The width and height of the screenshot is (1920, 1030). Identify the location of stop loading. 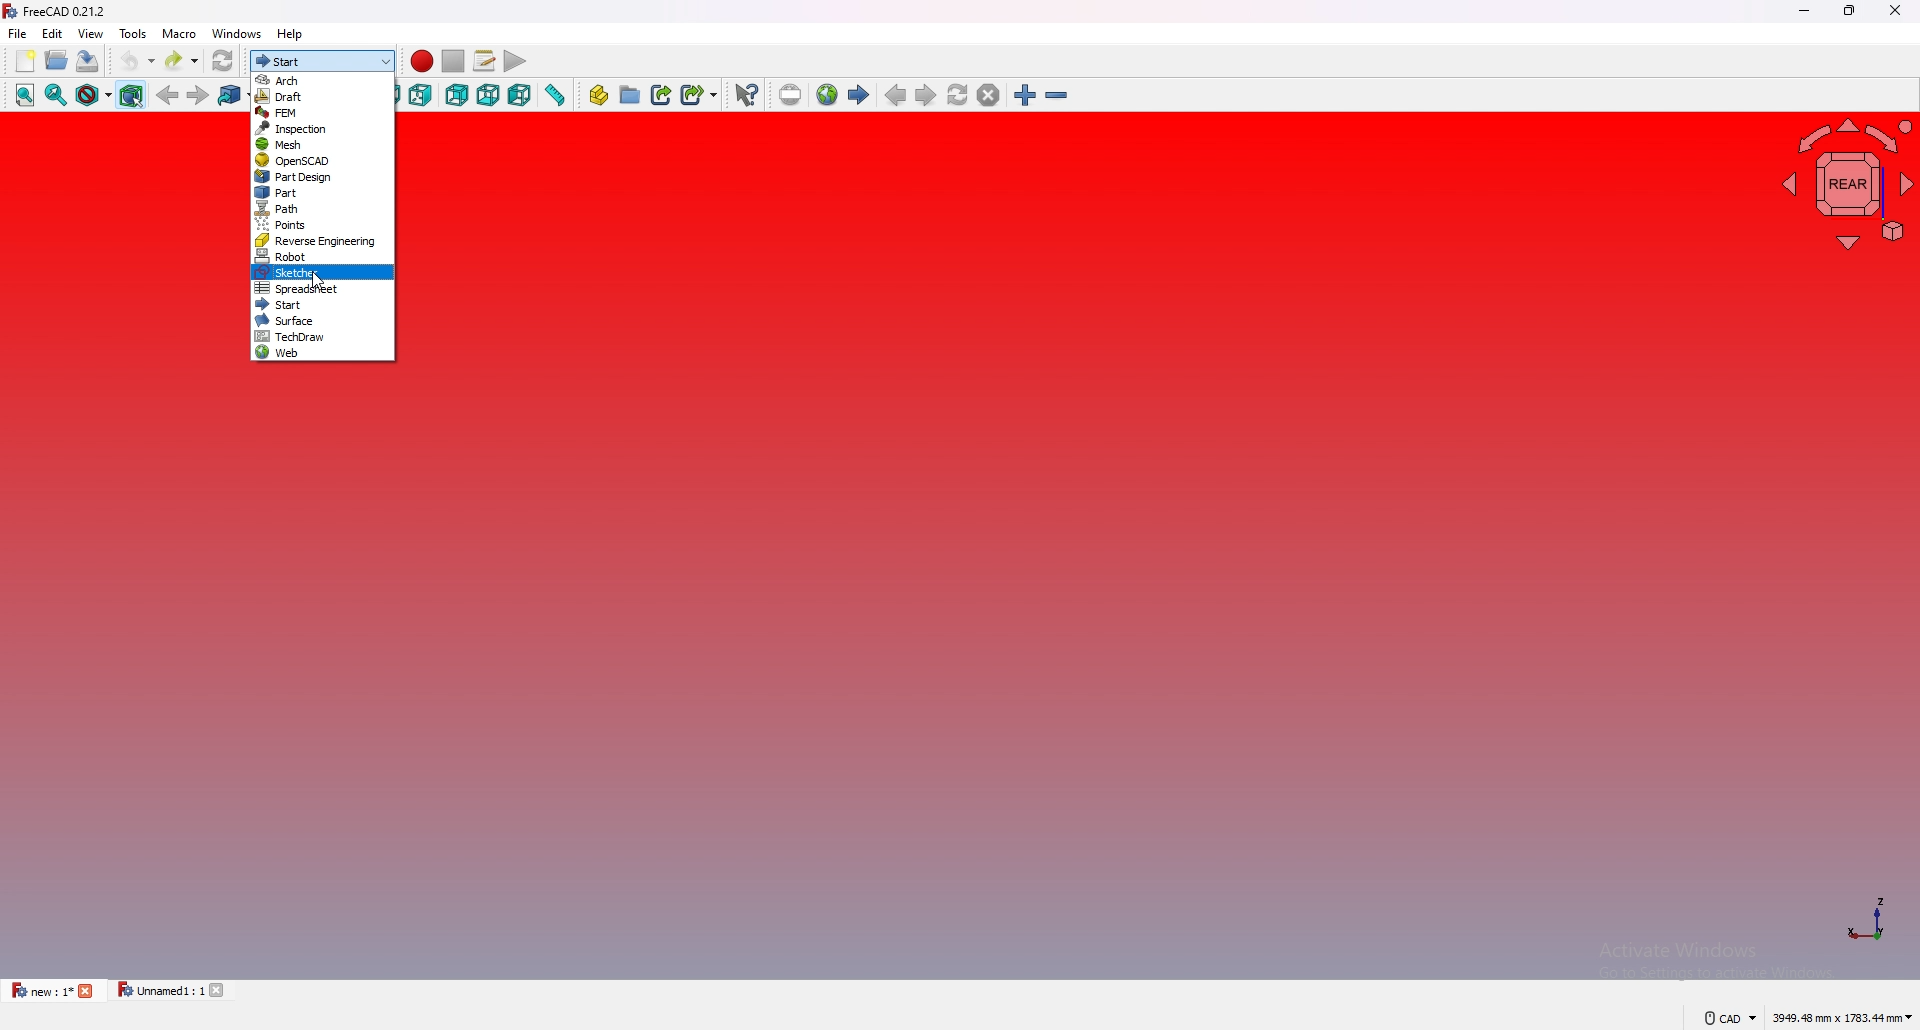
(989, 94).